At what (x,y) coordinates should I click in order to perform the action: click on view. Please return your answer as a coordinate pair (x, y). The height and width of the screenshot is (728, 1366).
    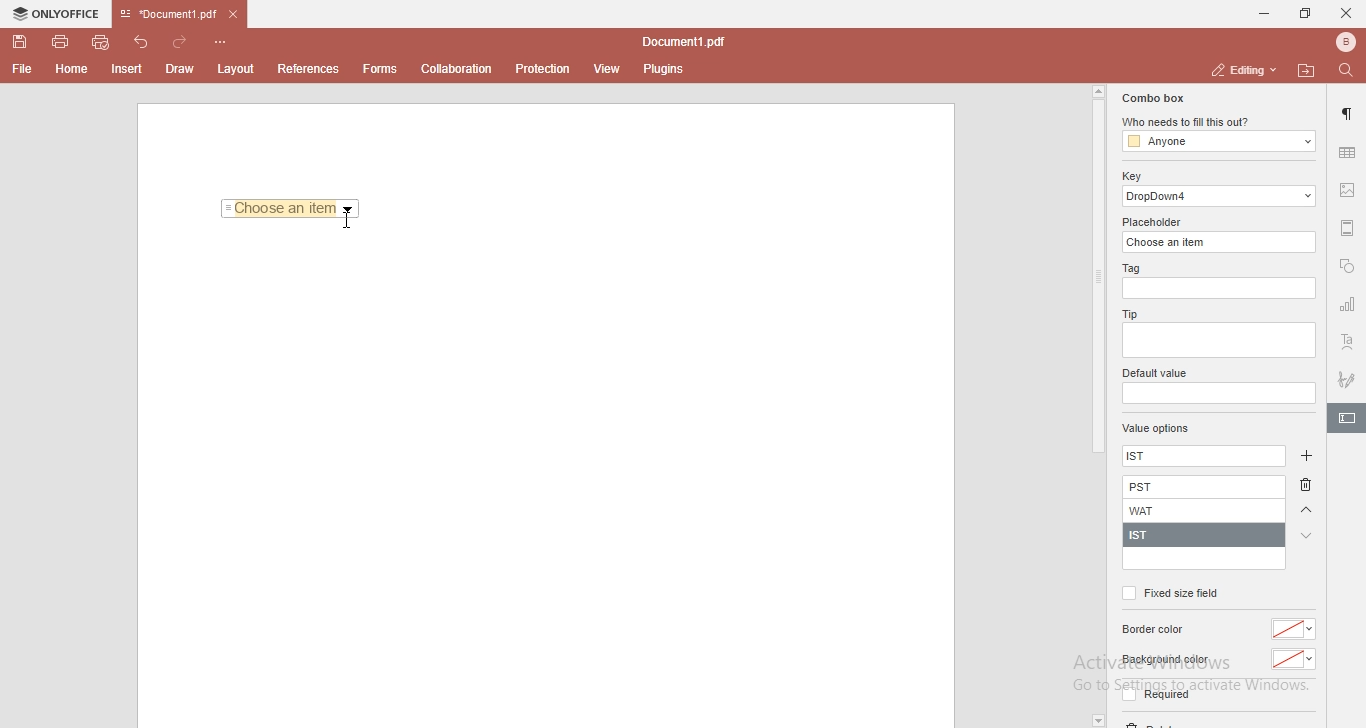
    Looking at the image, I should click on (608, 69).